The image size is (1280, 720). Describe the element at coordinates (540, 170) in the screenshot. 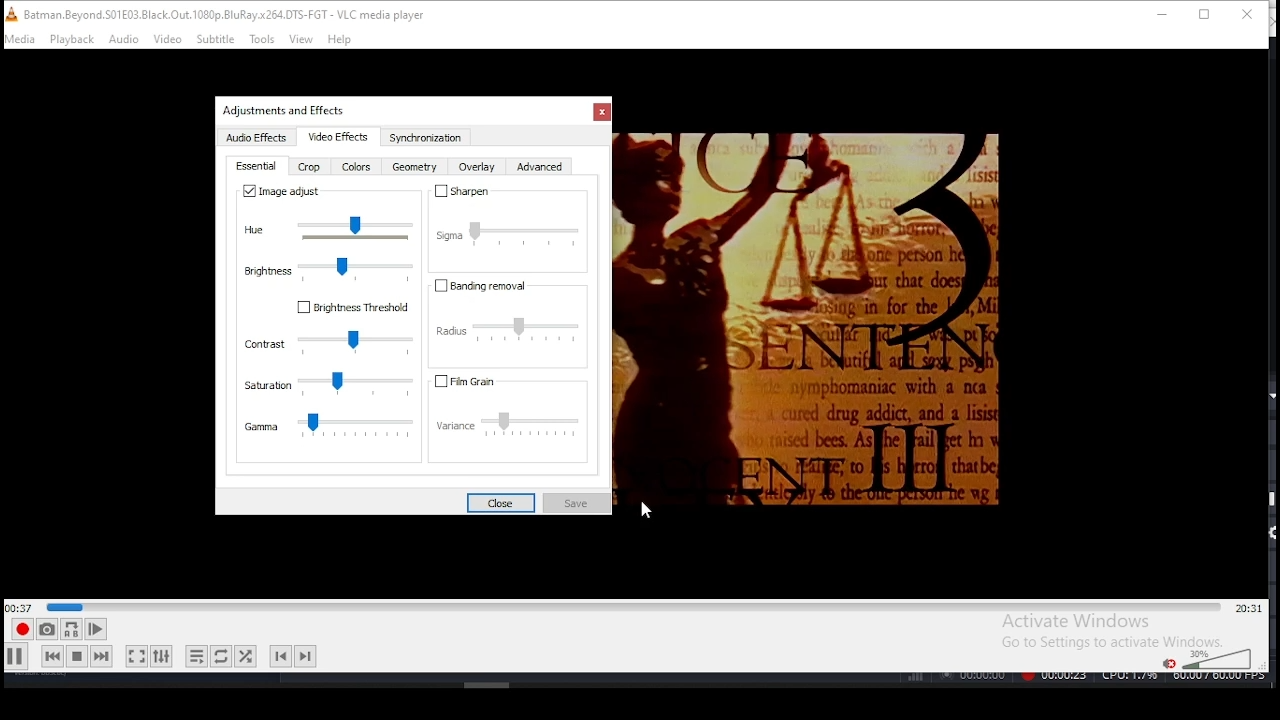

I see `advanced` at that location.